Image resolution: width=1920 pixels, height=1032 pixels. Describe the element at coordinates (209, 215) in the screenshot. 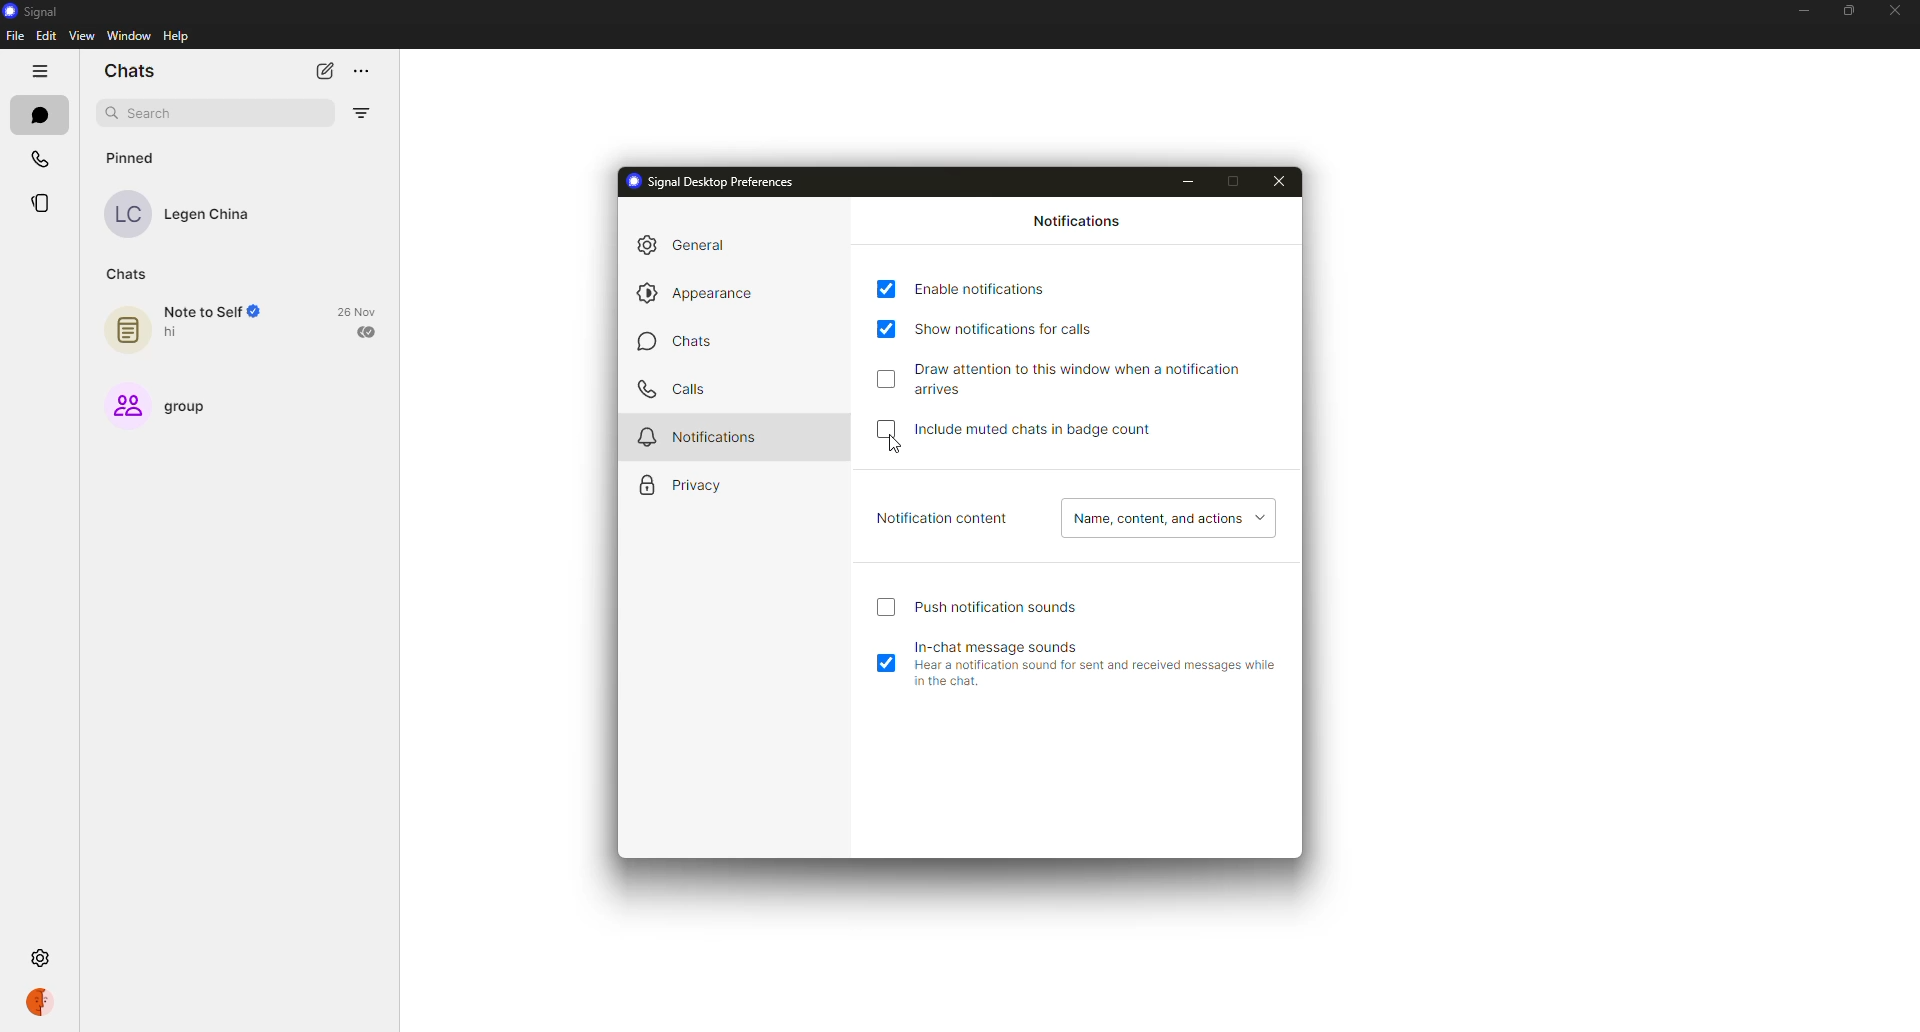

I see `Legen China` at that location.